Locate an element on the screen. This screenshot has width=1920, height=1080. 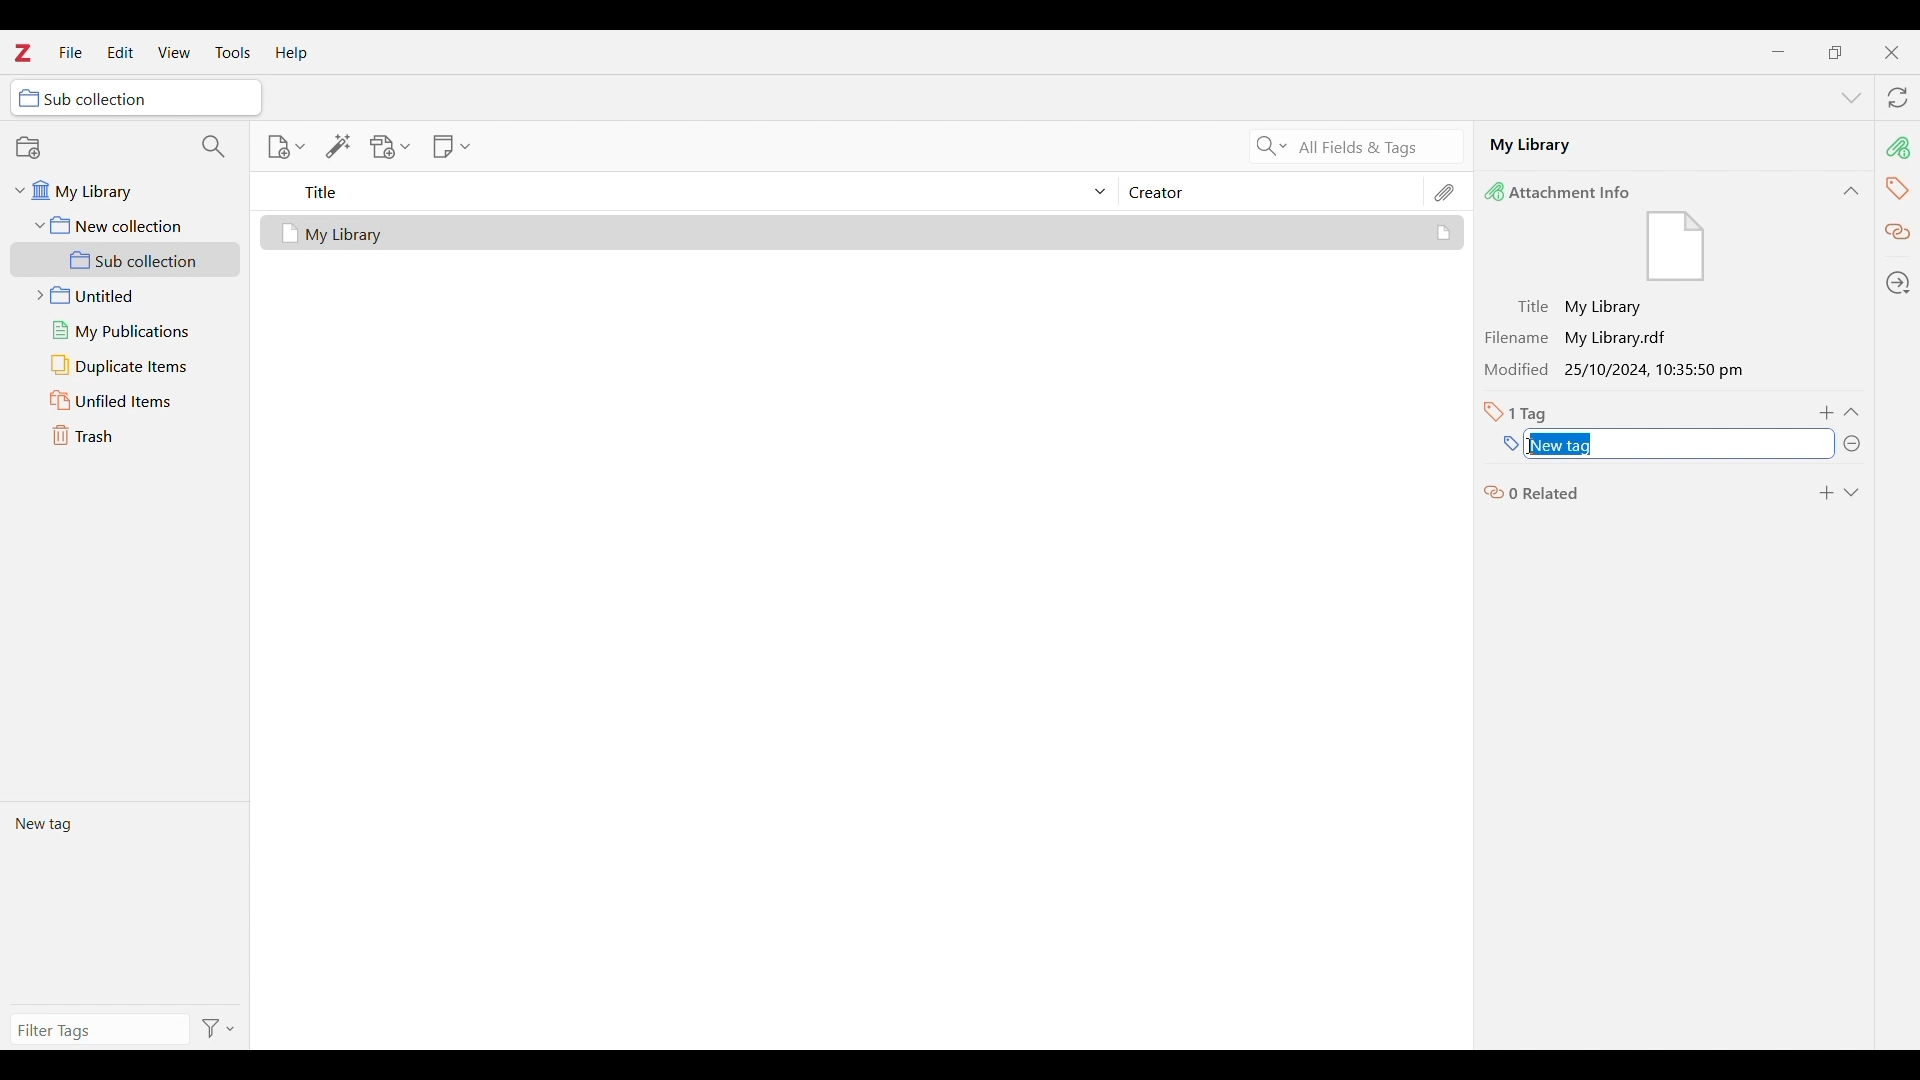
Selected text highlighted is located at coordinates (1564, 445).